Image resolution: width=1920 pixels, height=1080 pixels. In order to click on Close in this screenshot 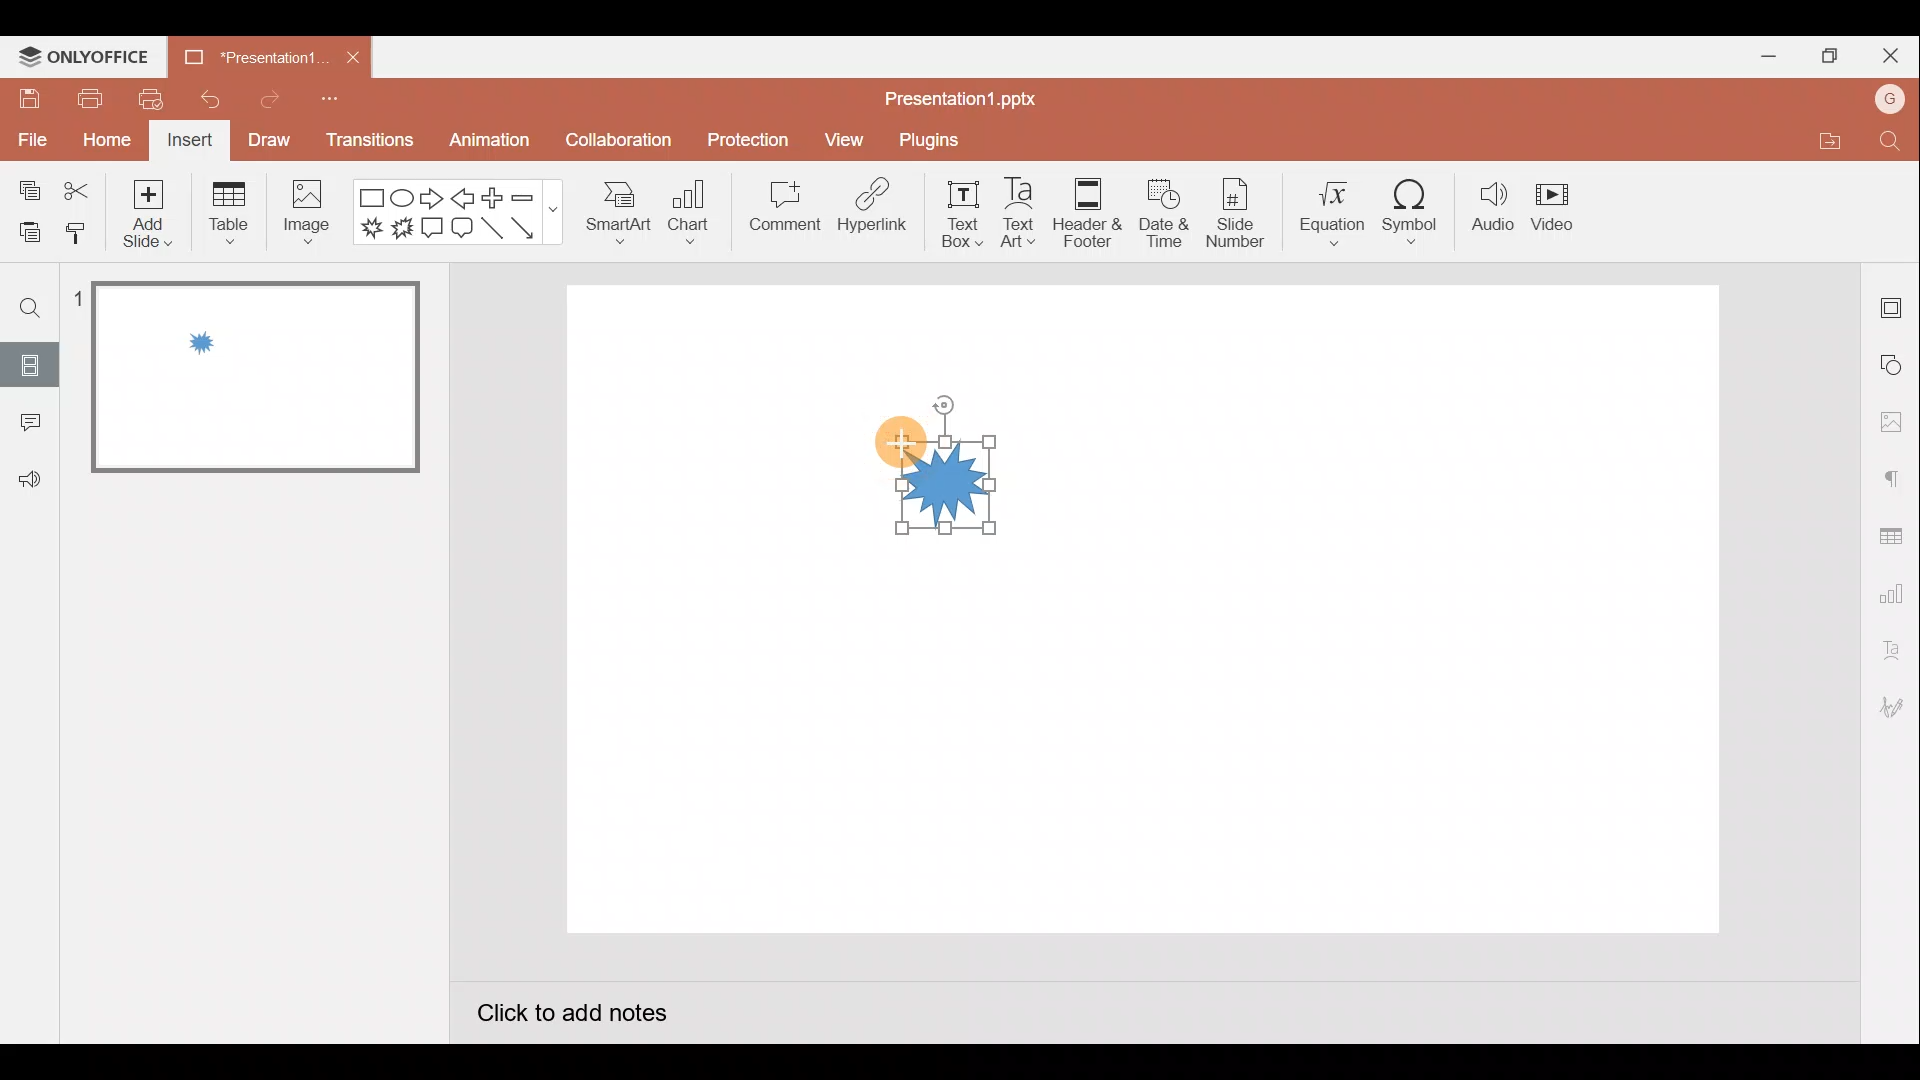, I will do `click(354, 56)`.